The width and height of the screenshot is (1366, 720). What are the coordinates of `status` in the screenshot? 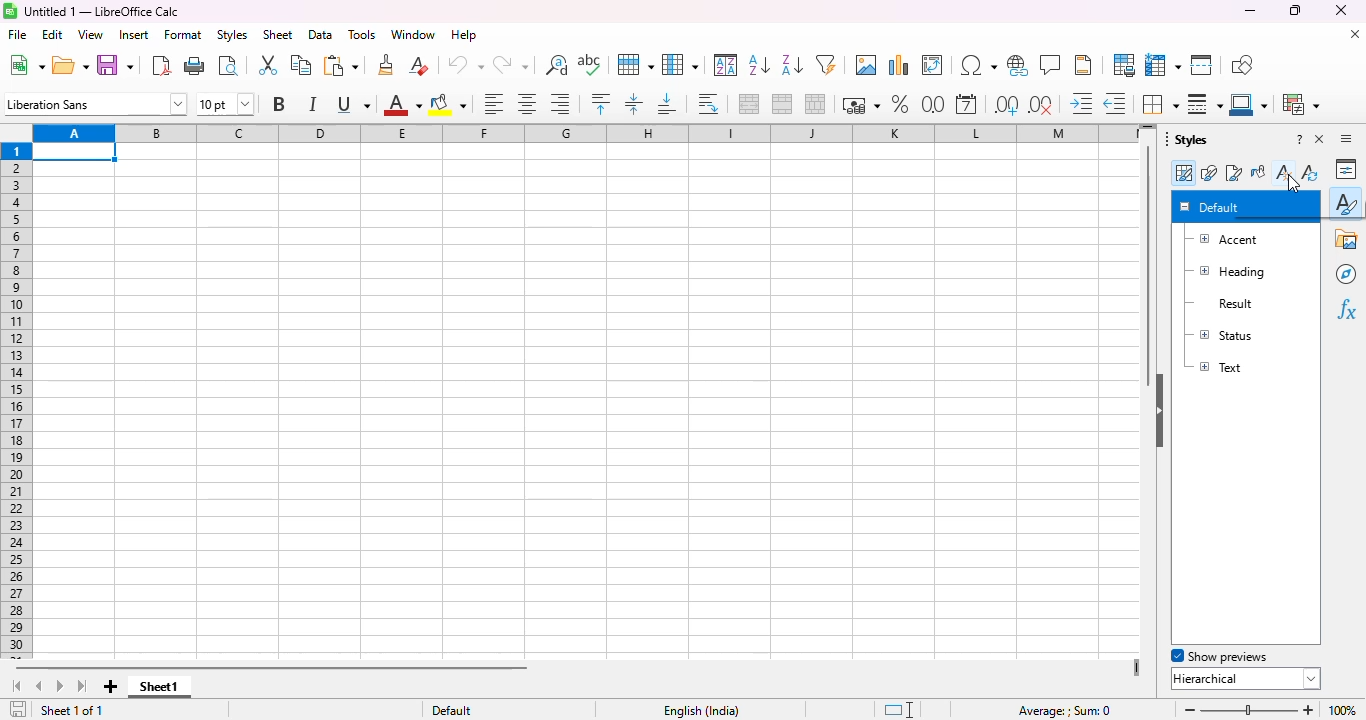 It's located at (1220, 334).